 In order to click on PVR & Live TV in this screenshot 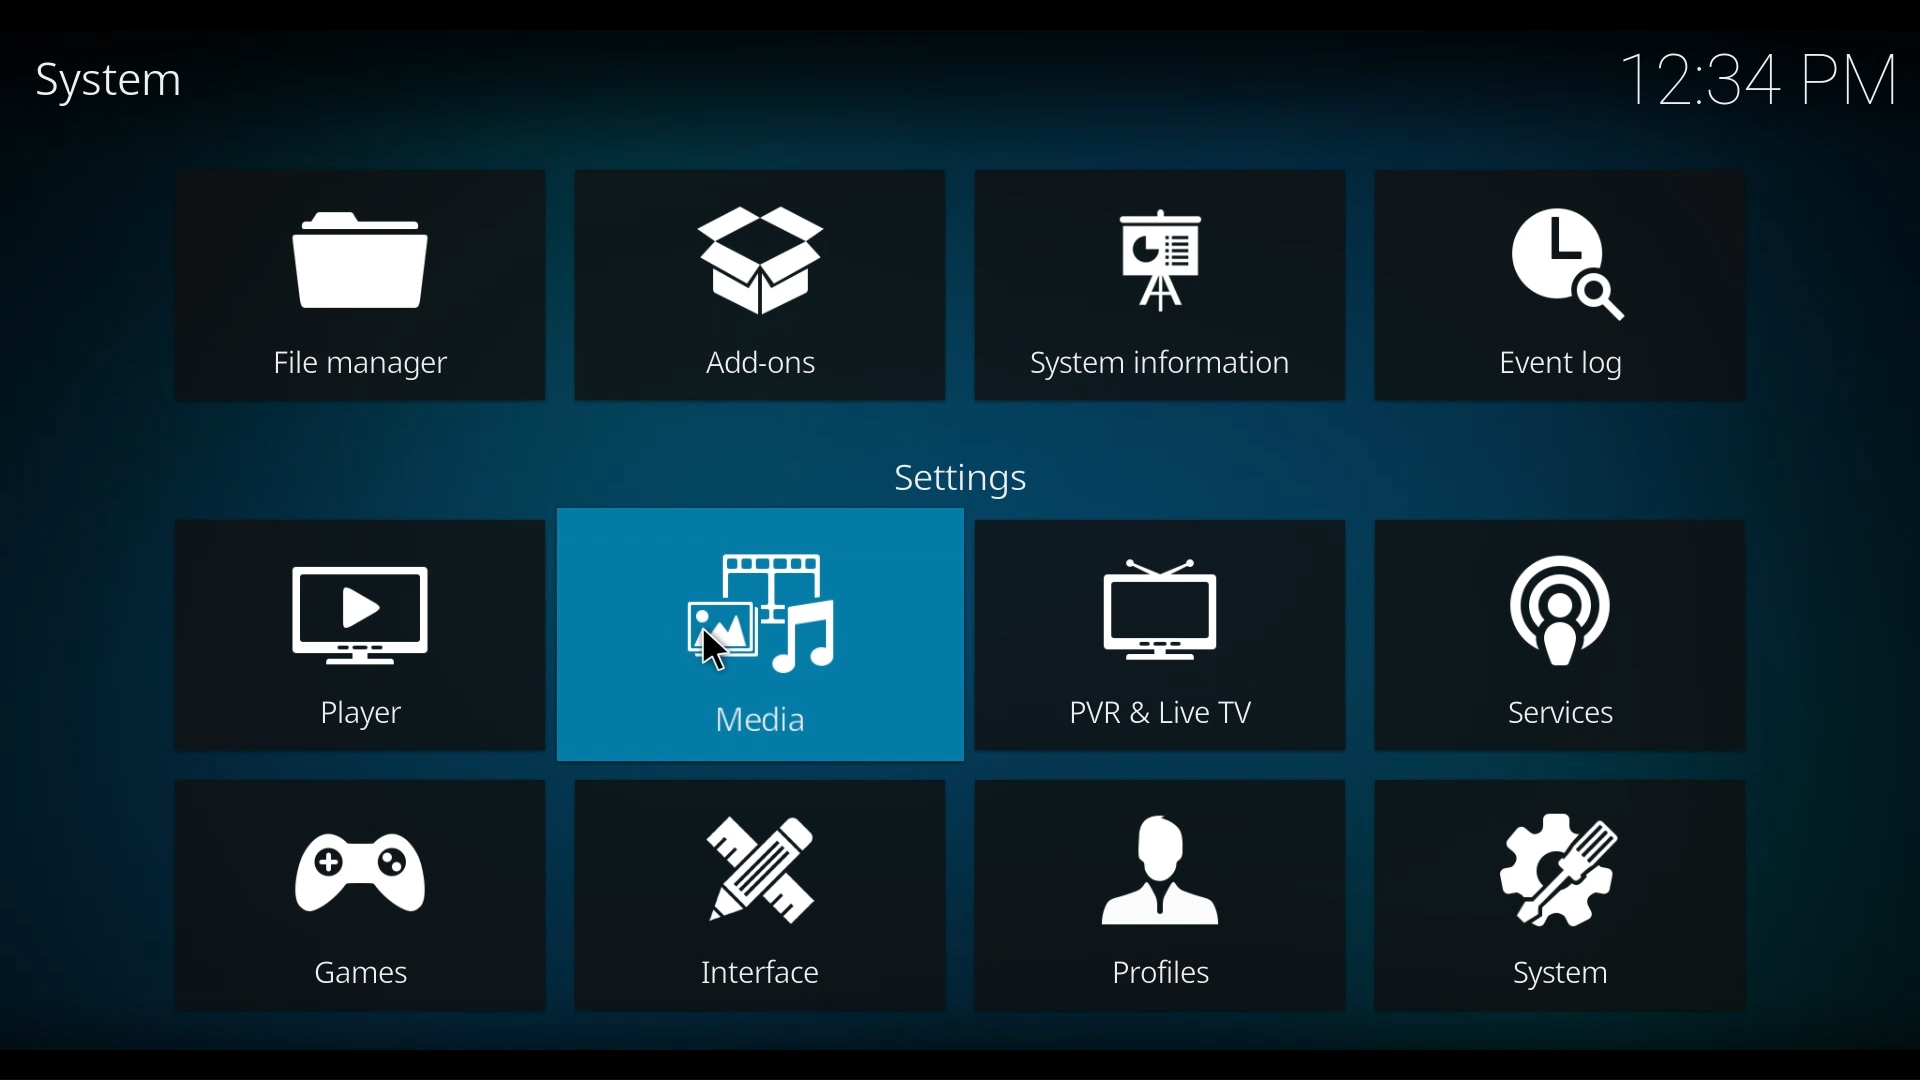, I will do `click(1156, 633)`.